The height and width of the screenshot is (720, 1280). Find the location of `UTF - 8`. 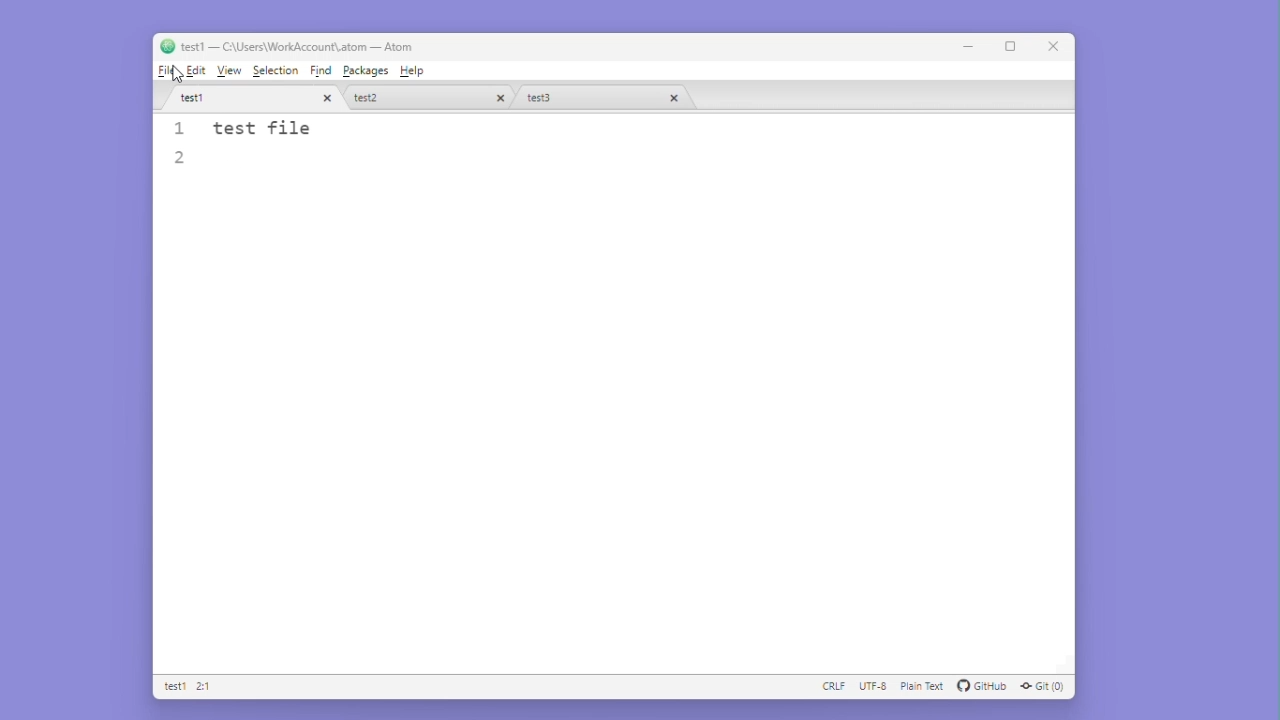

UTF - 8 is located at coordinates (874, 686).